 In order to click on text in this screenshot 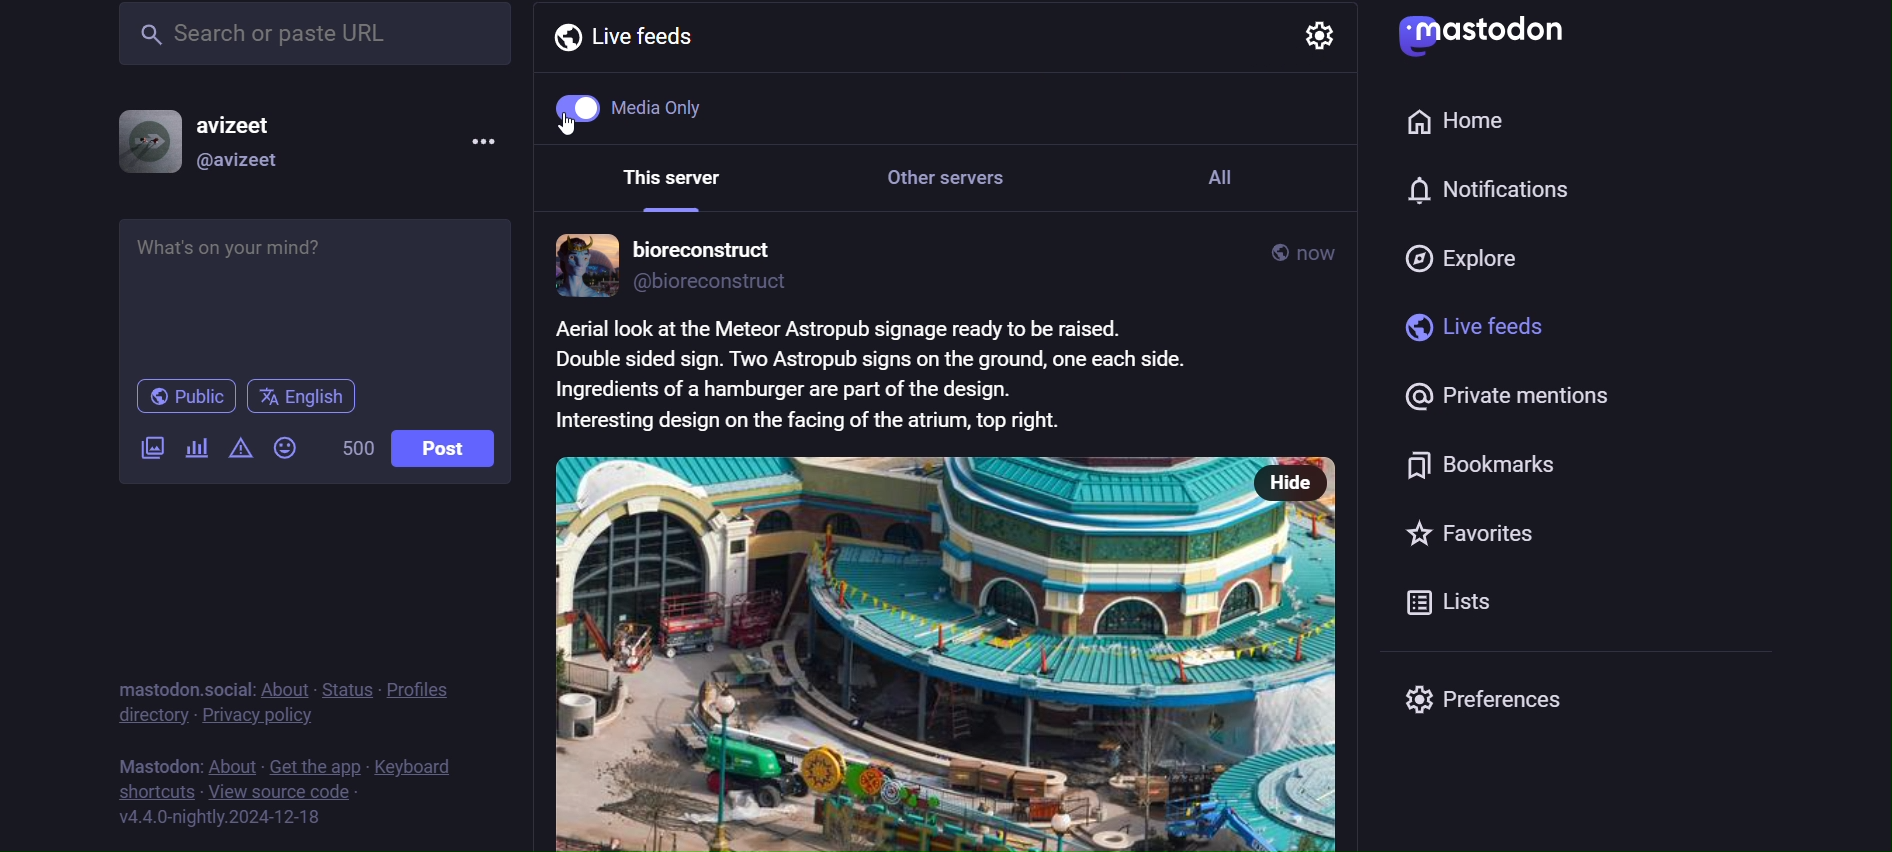, I will do `click(148, 761)`.